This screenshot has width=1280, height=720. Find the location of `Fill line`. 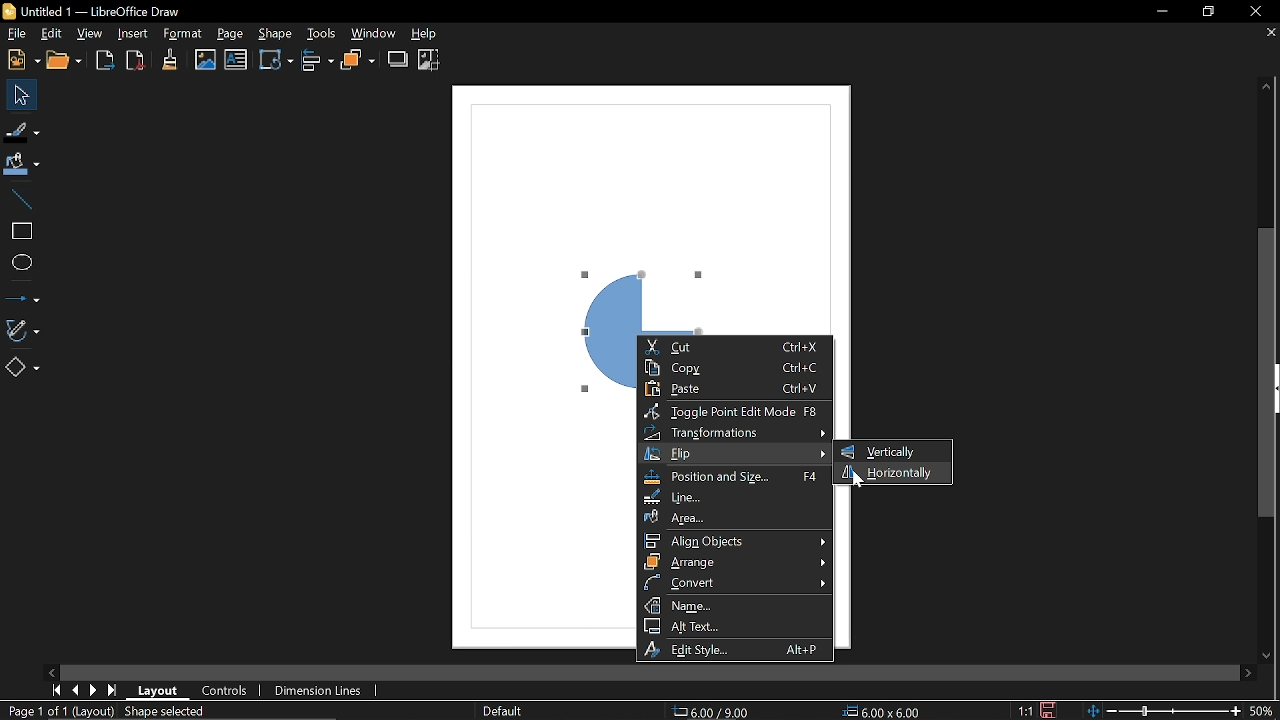

Fill line is located at coordinates (22, 130).